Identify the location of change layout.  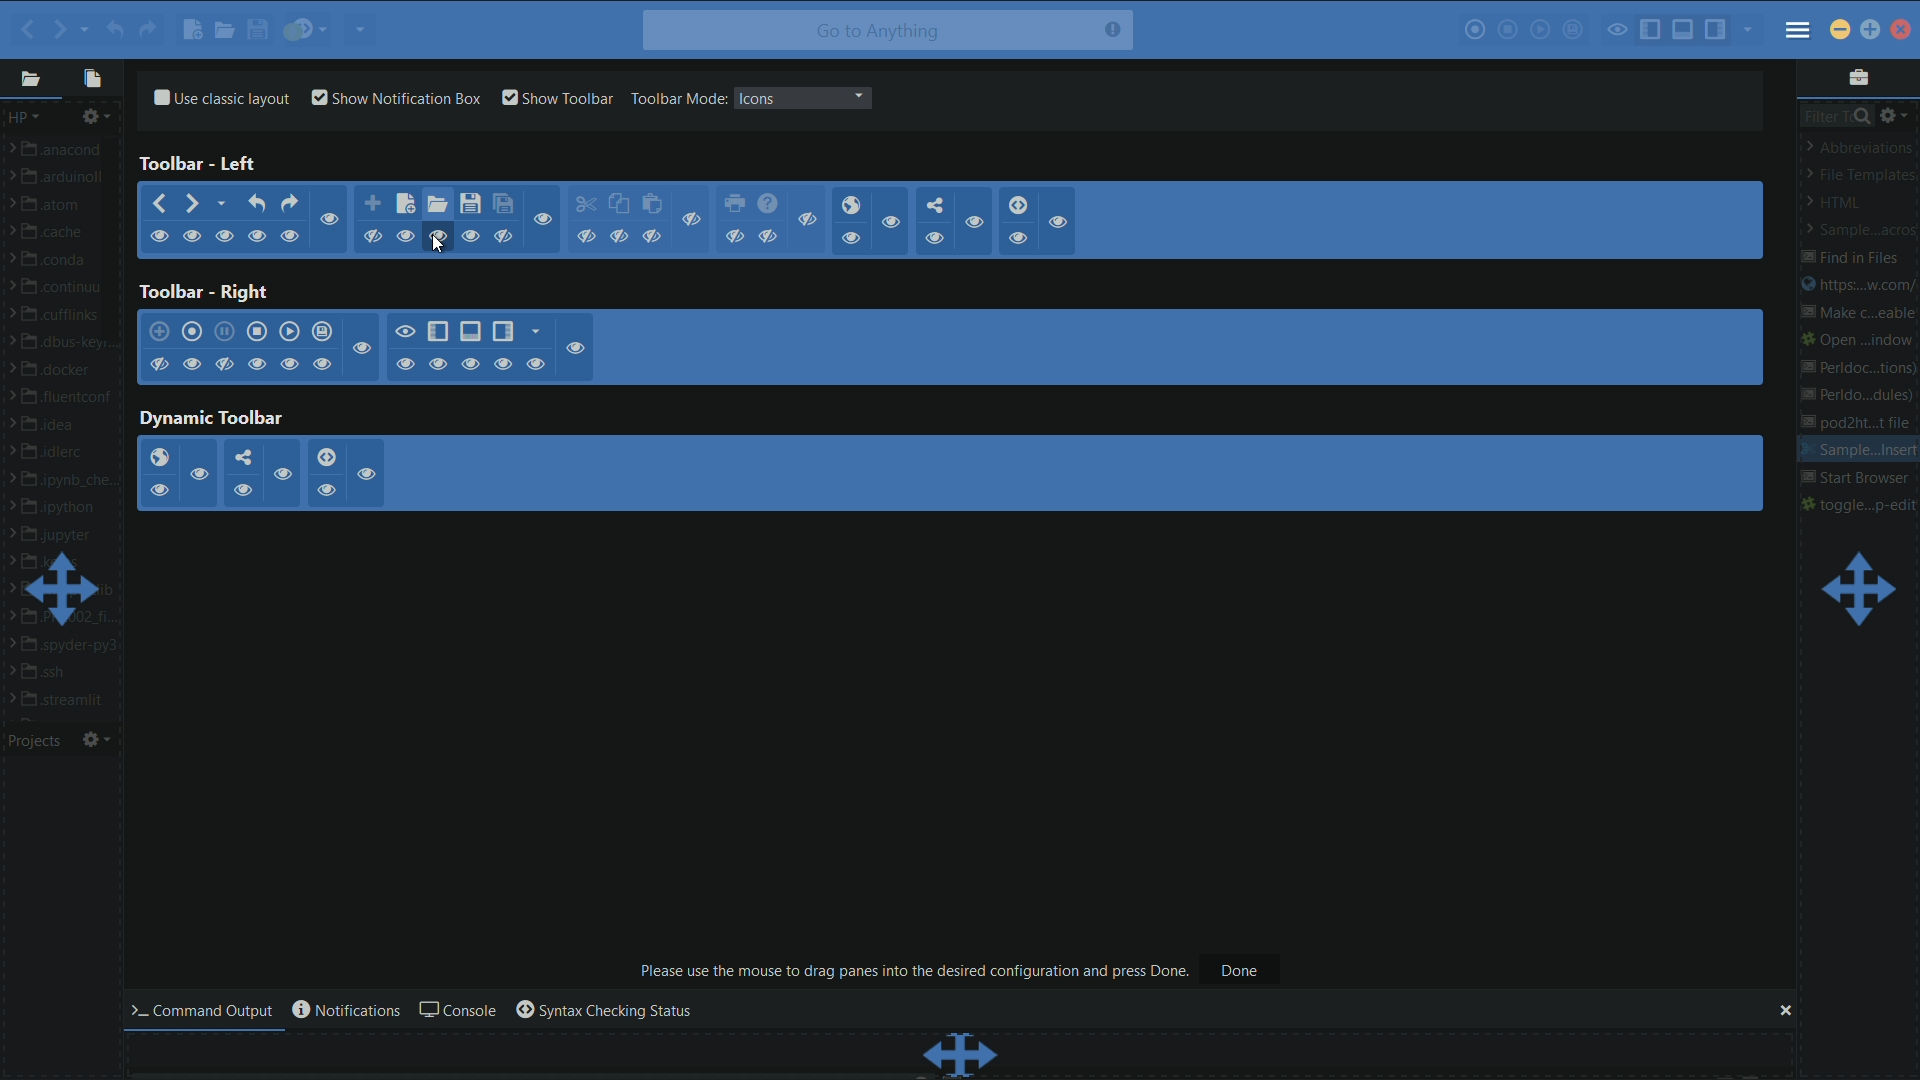
(961, 1054).